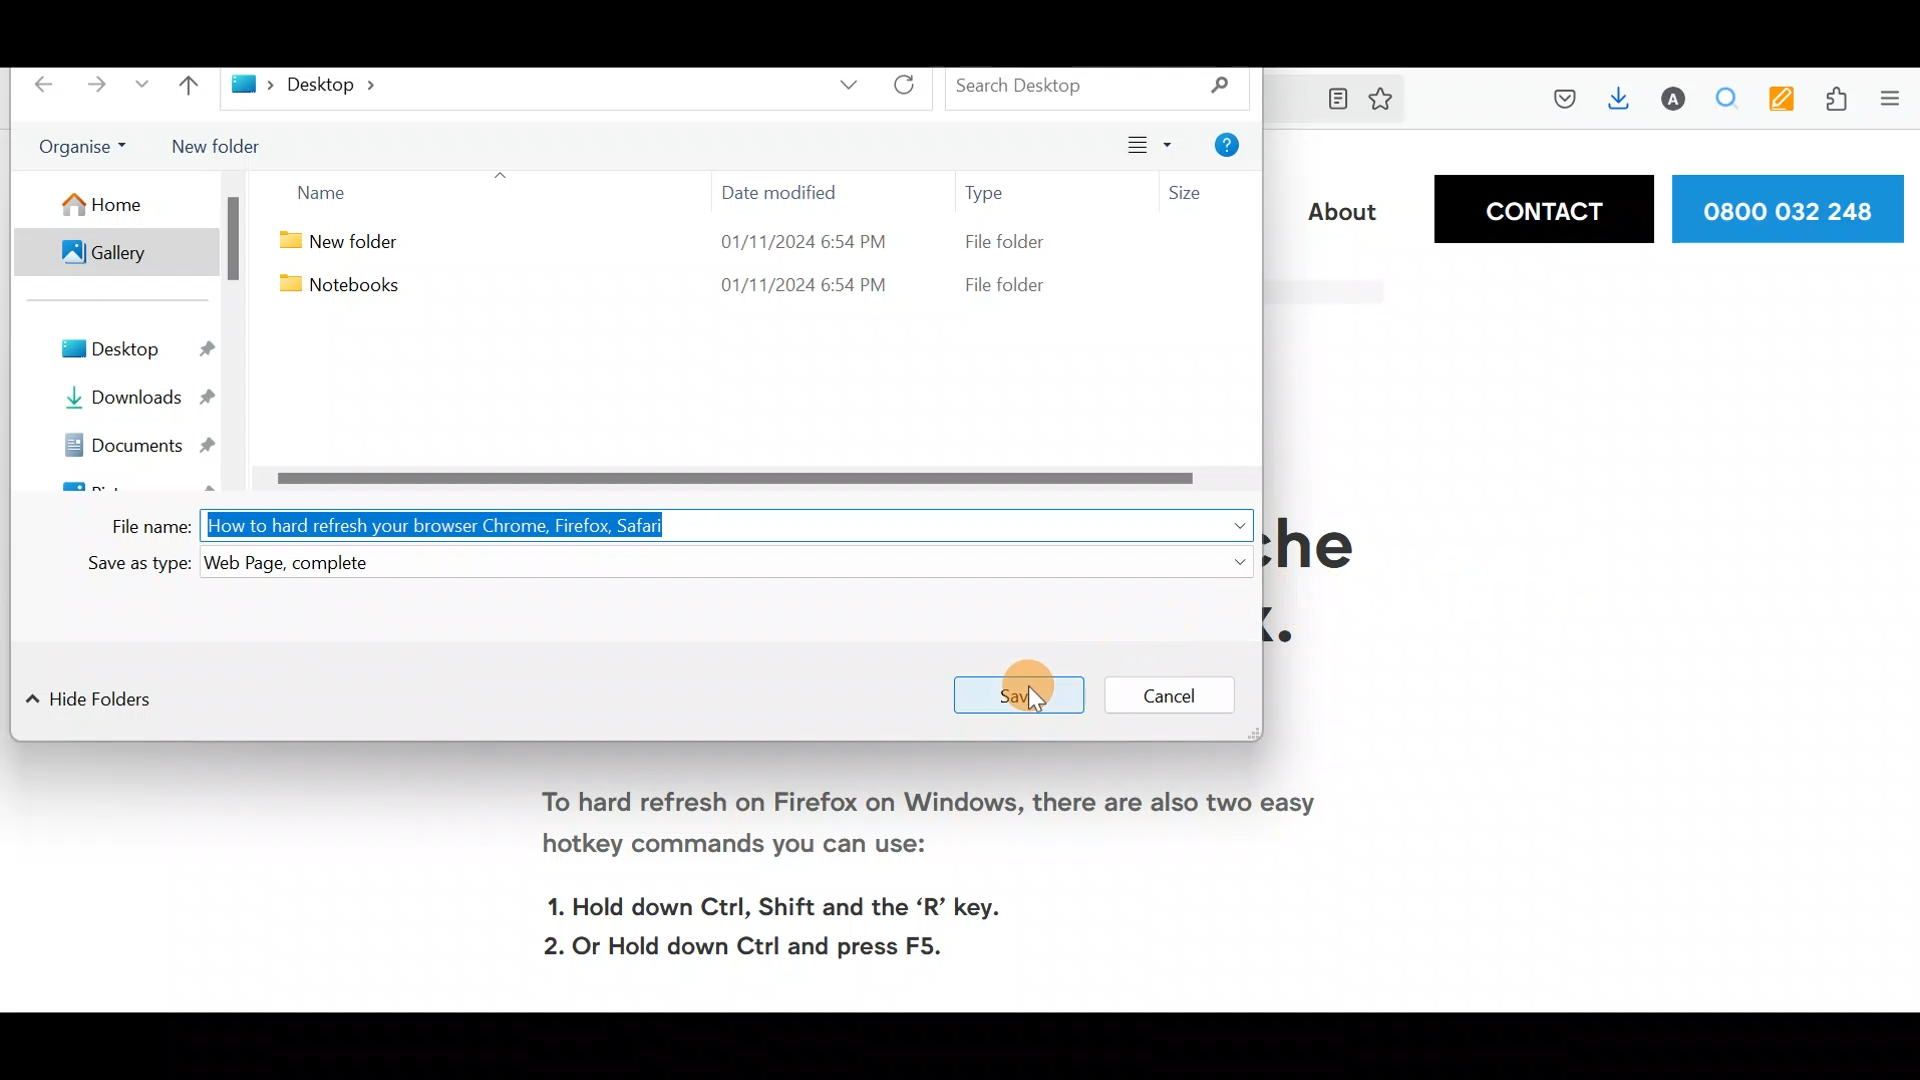  What do you see at coordinates (924, 828) in the screenshot?
I see `To hard refresh on Firefox on Windows, there are also two easy
hotkey commands you can use:` at bounding box center [924, 828].